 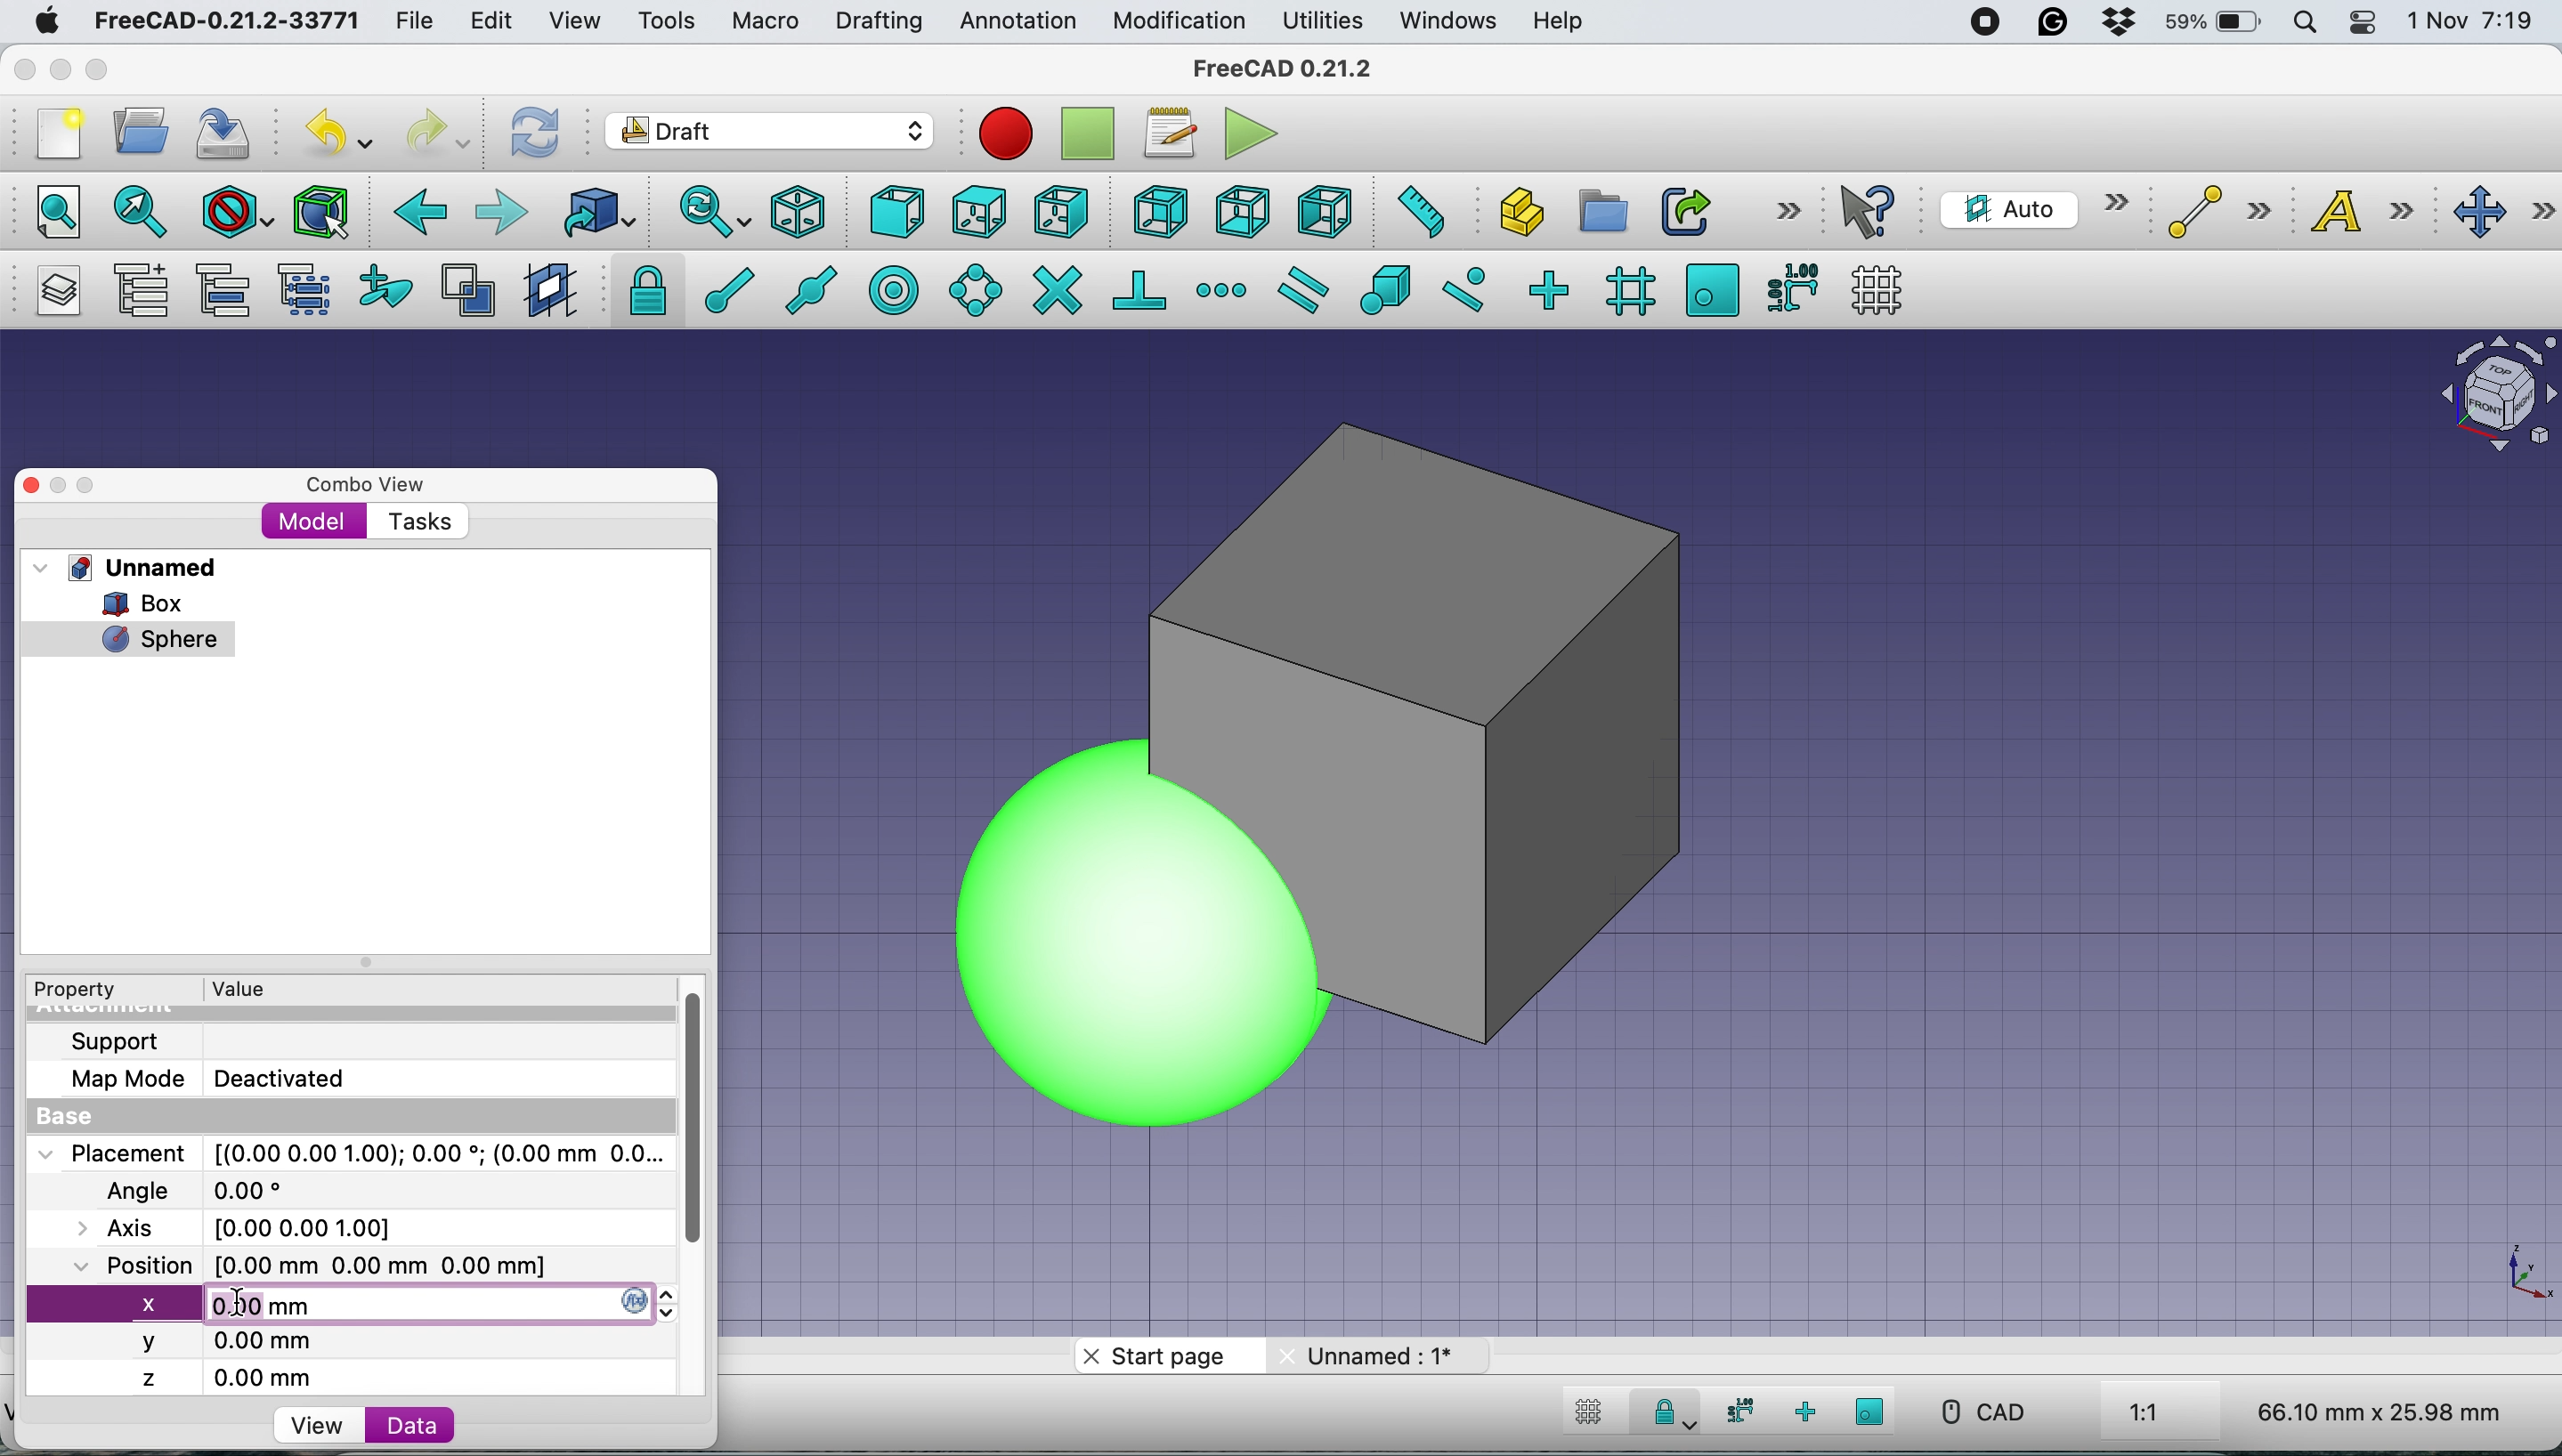 I want to click on backward, so click(x=415, y=212).